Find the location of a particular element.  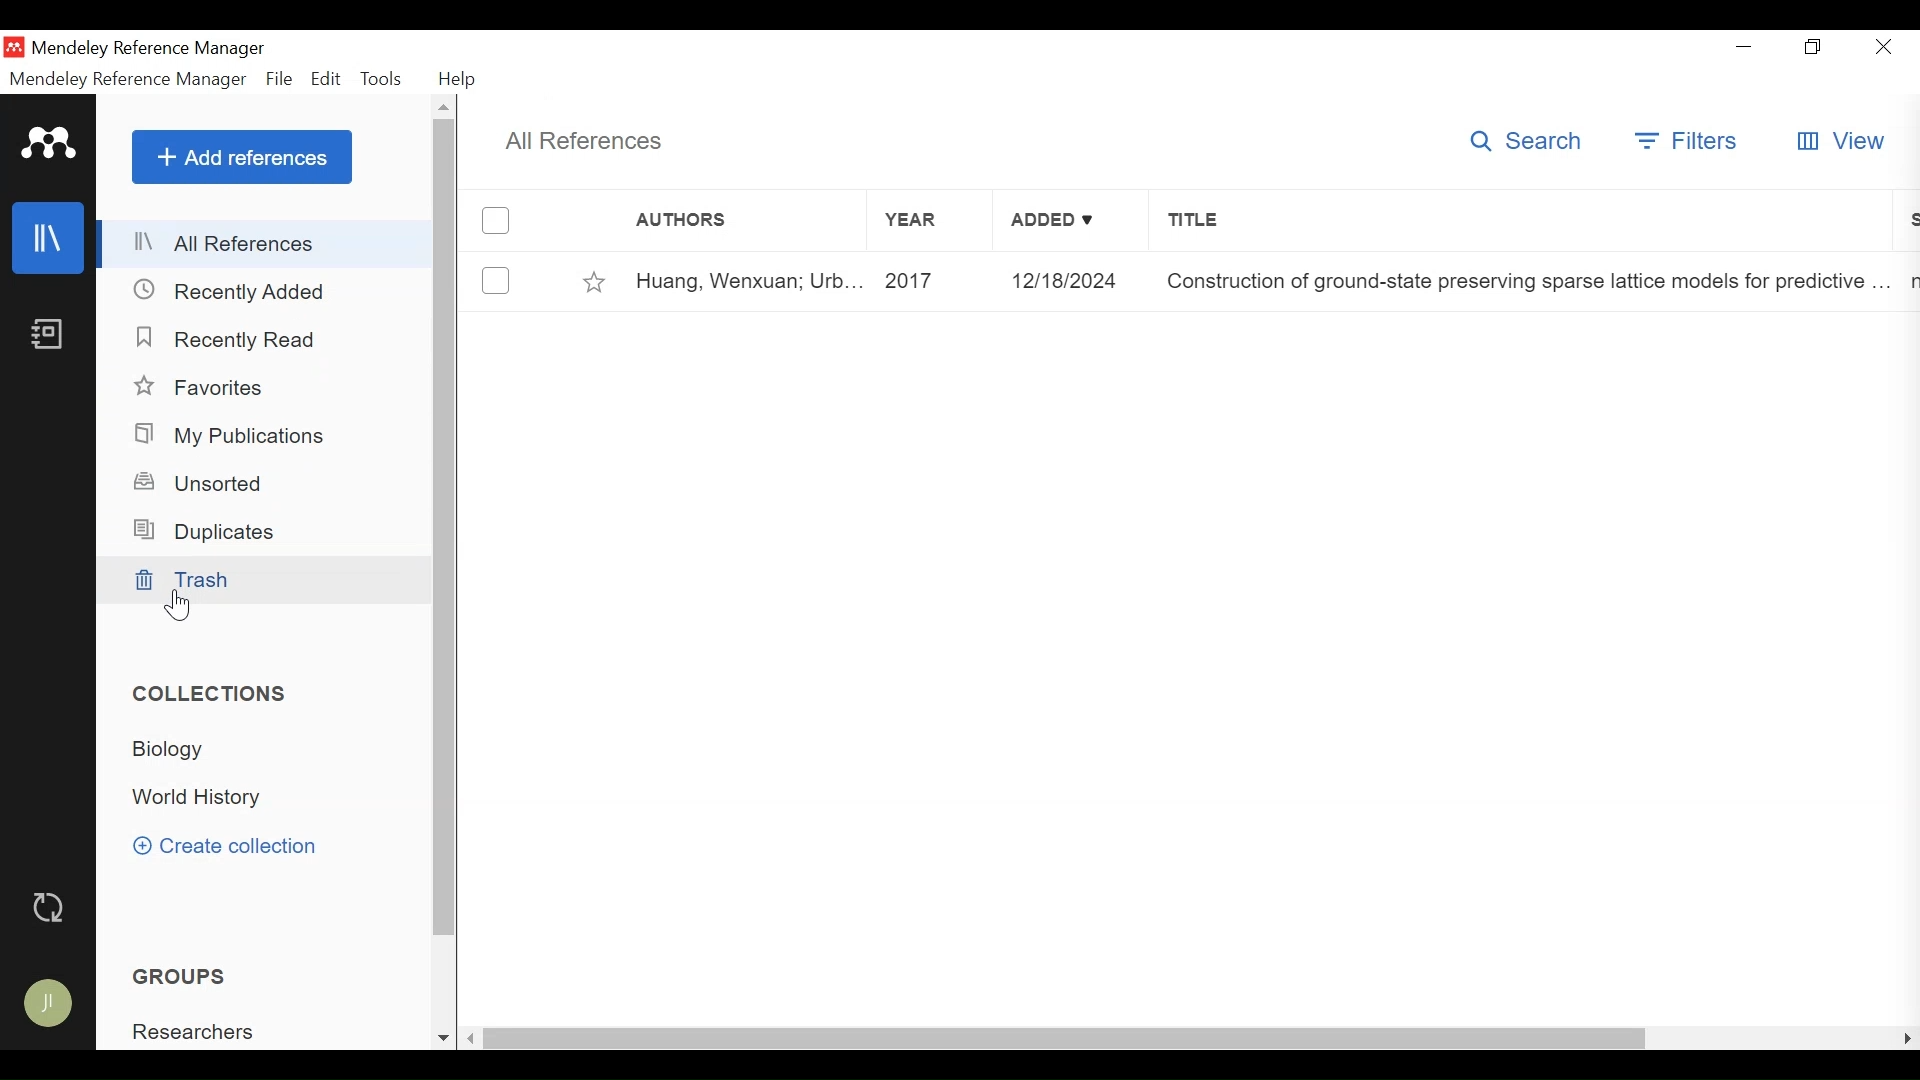

Horizontal Scroll bar is located at coordinates (1065, 1038).